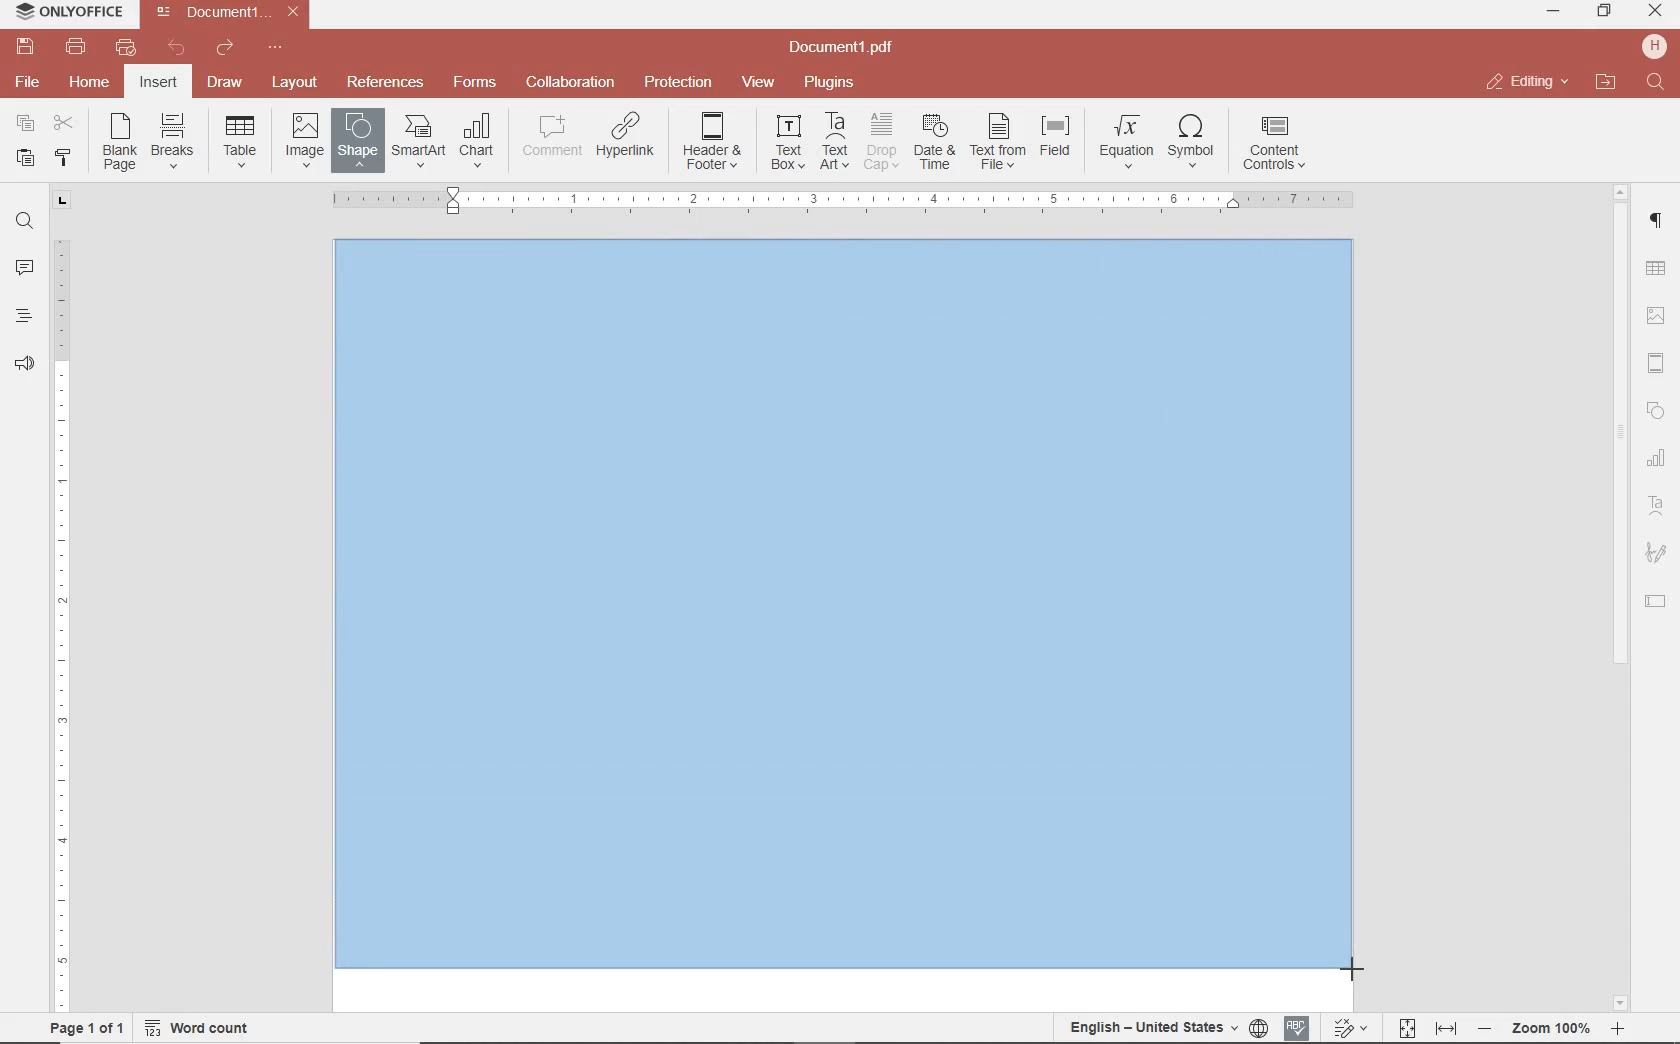 This screenshot has height=1044, width=1680. What do you see at coordinates (1551, 1029) in the screenshot?
I see `zoom in and out` at bounding box center [1551, 1029].